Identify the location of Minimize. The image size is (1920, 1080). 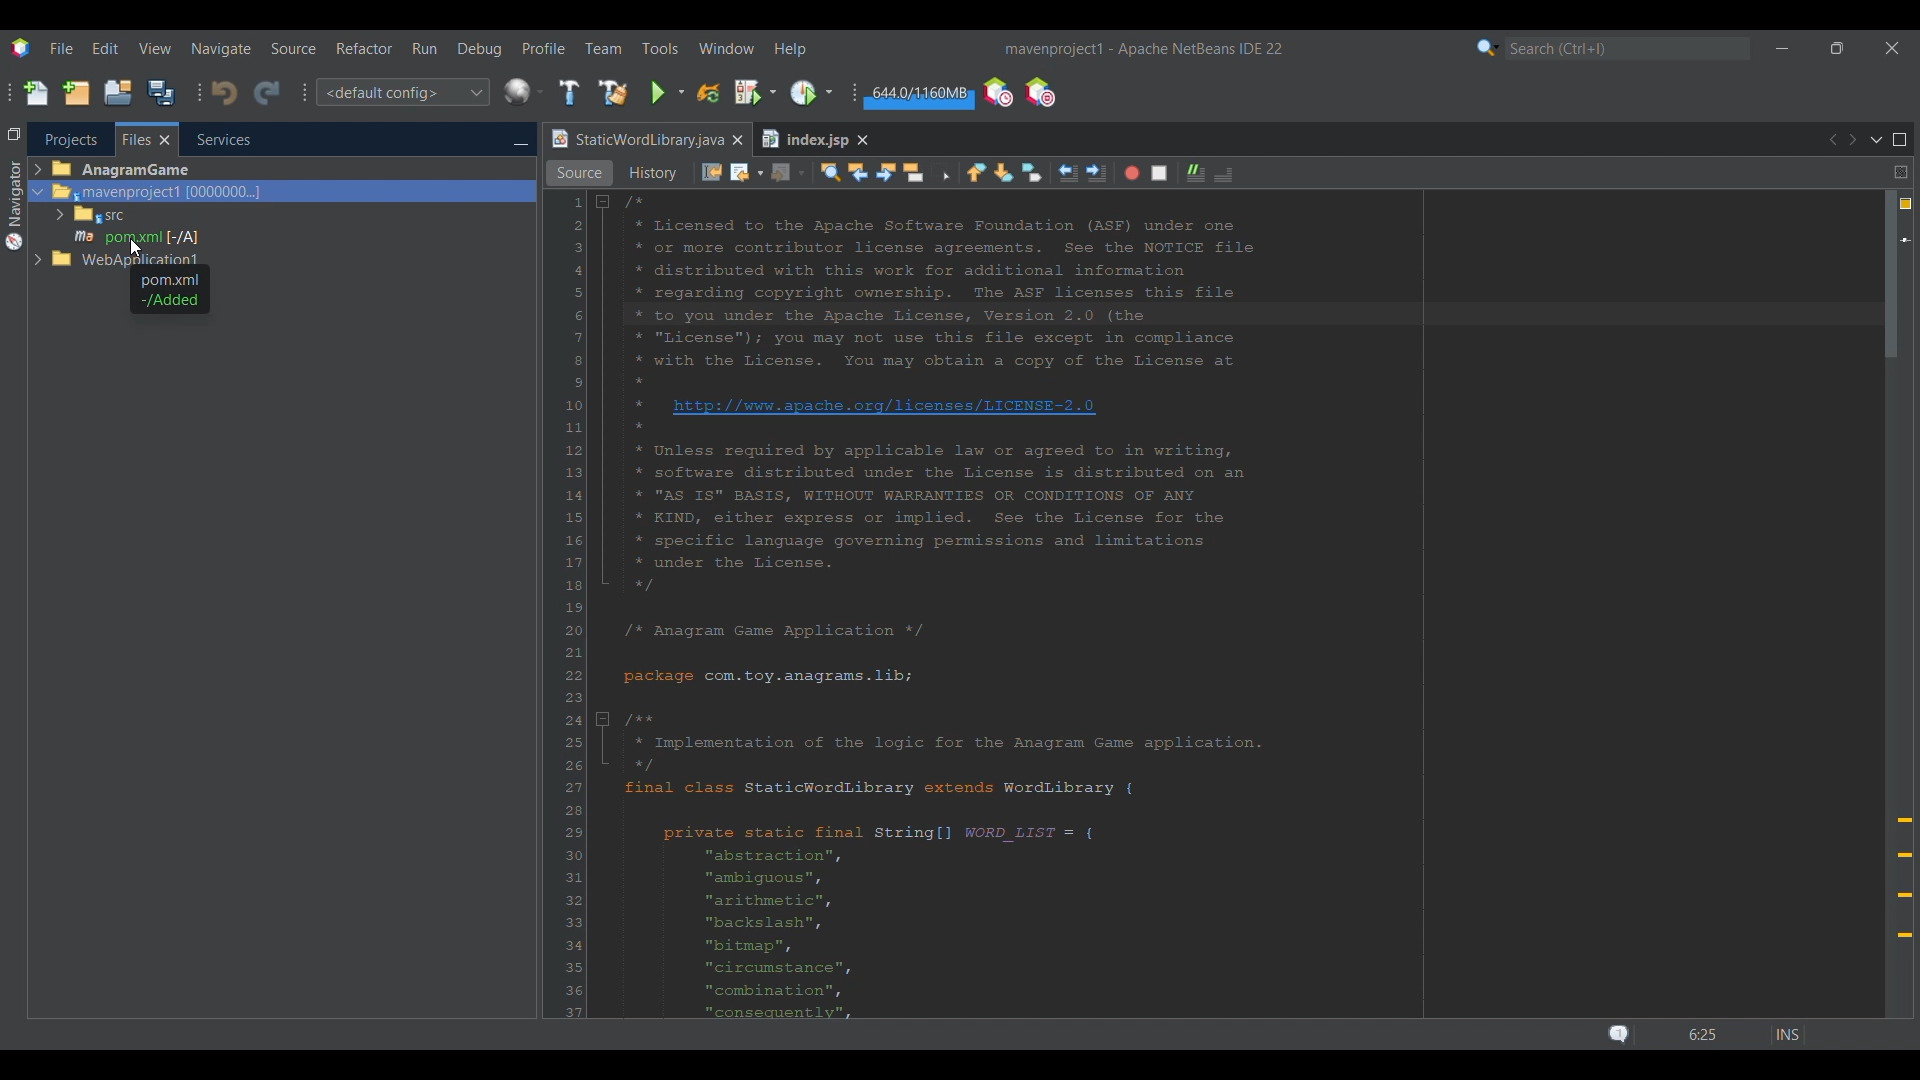
(1782, 49).